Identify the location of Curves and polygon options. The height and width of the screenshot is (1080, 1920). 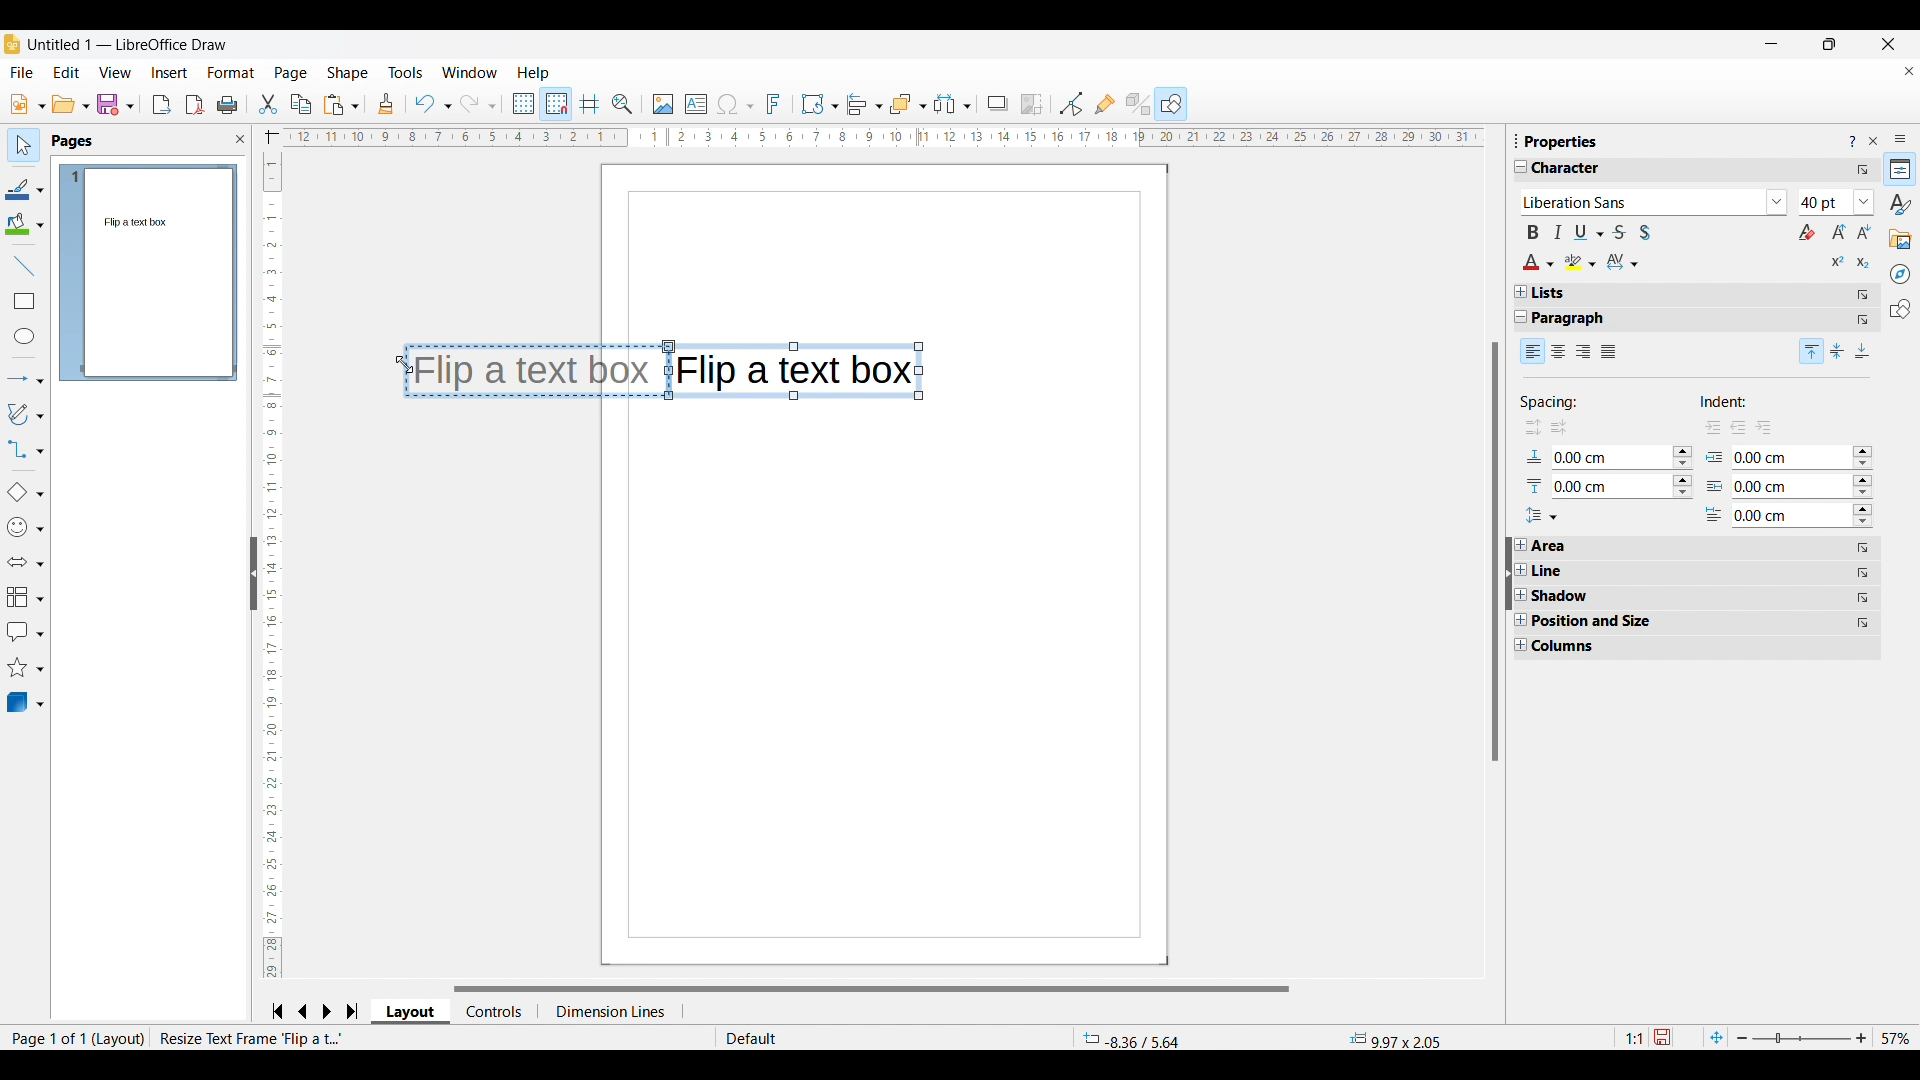
(26, 414).